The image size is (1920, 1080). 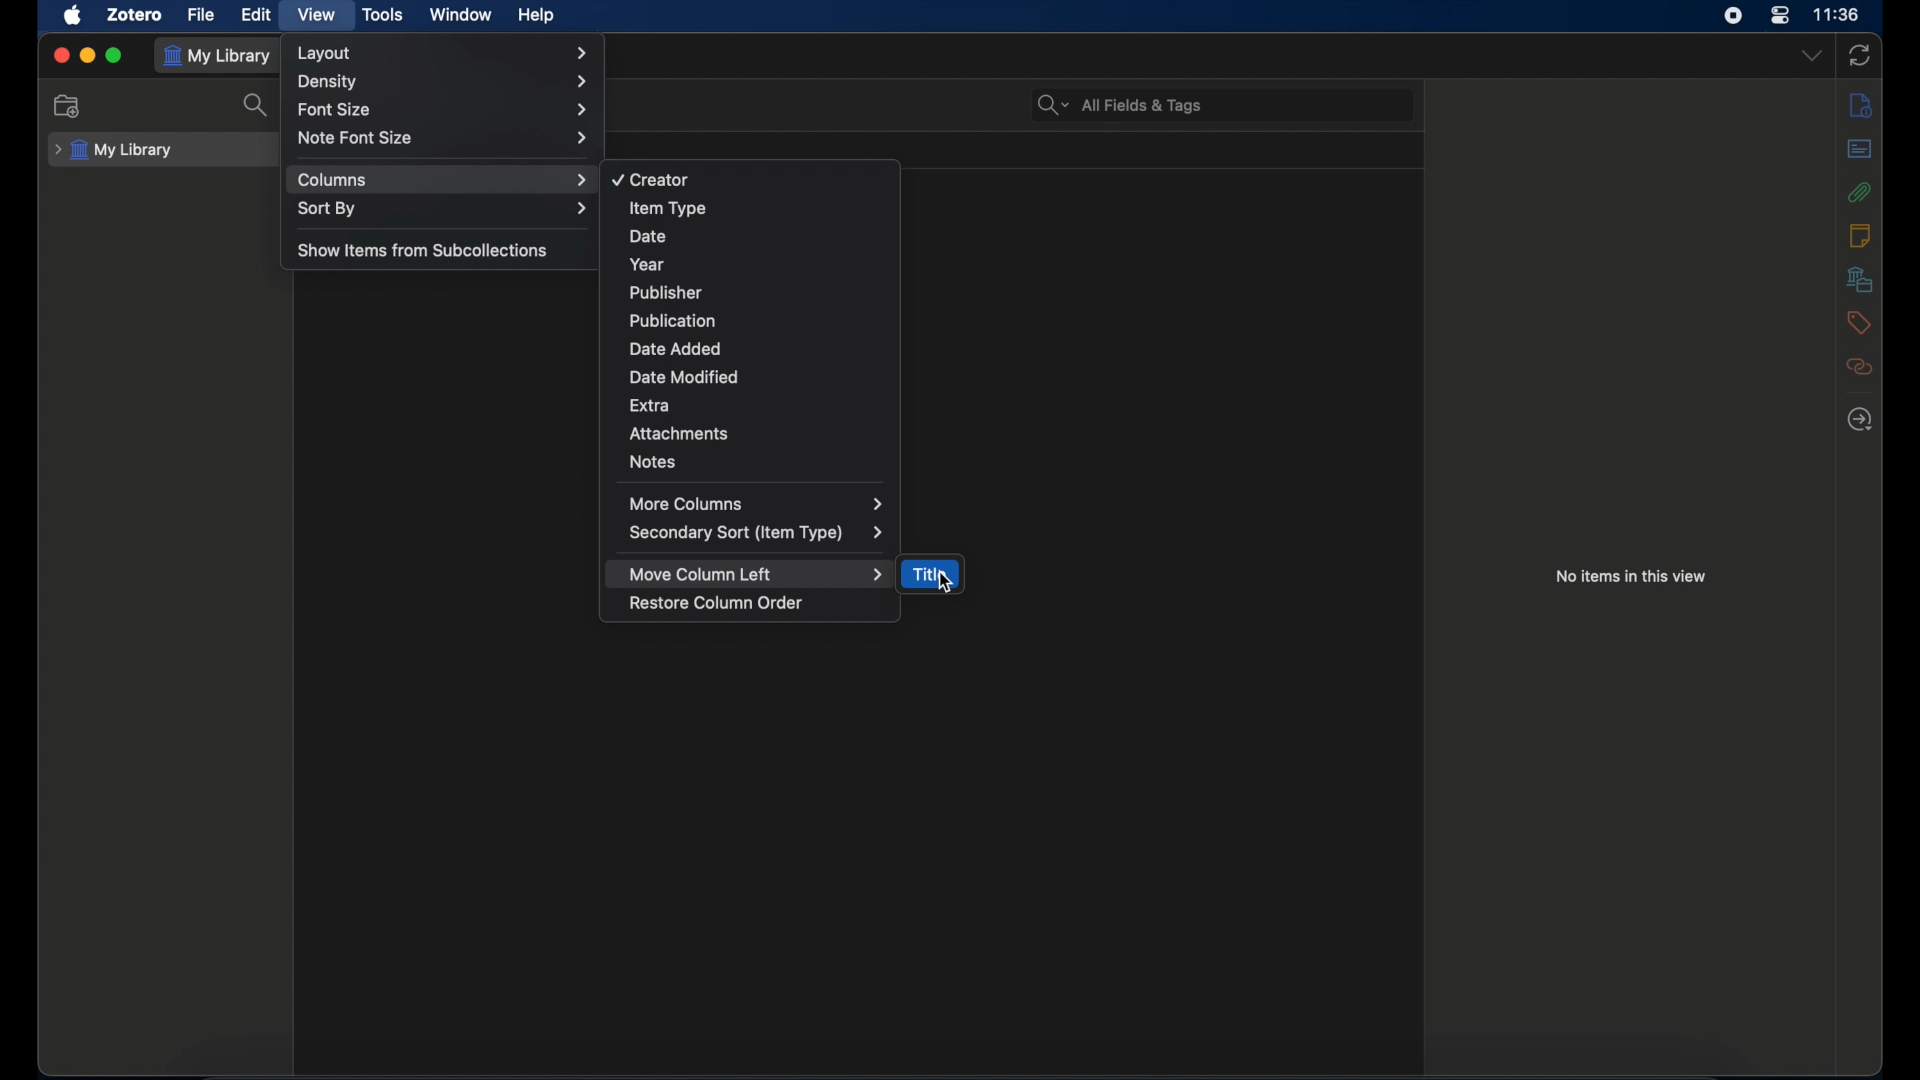 I want to click on minimize, so click(x=88, y=55).